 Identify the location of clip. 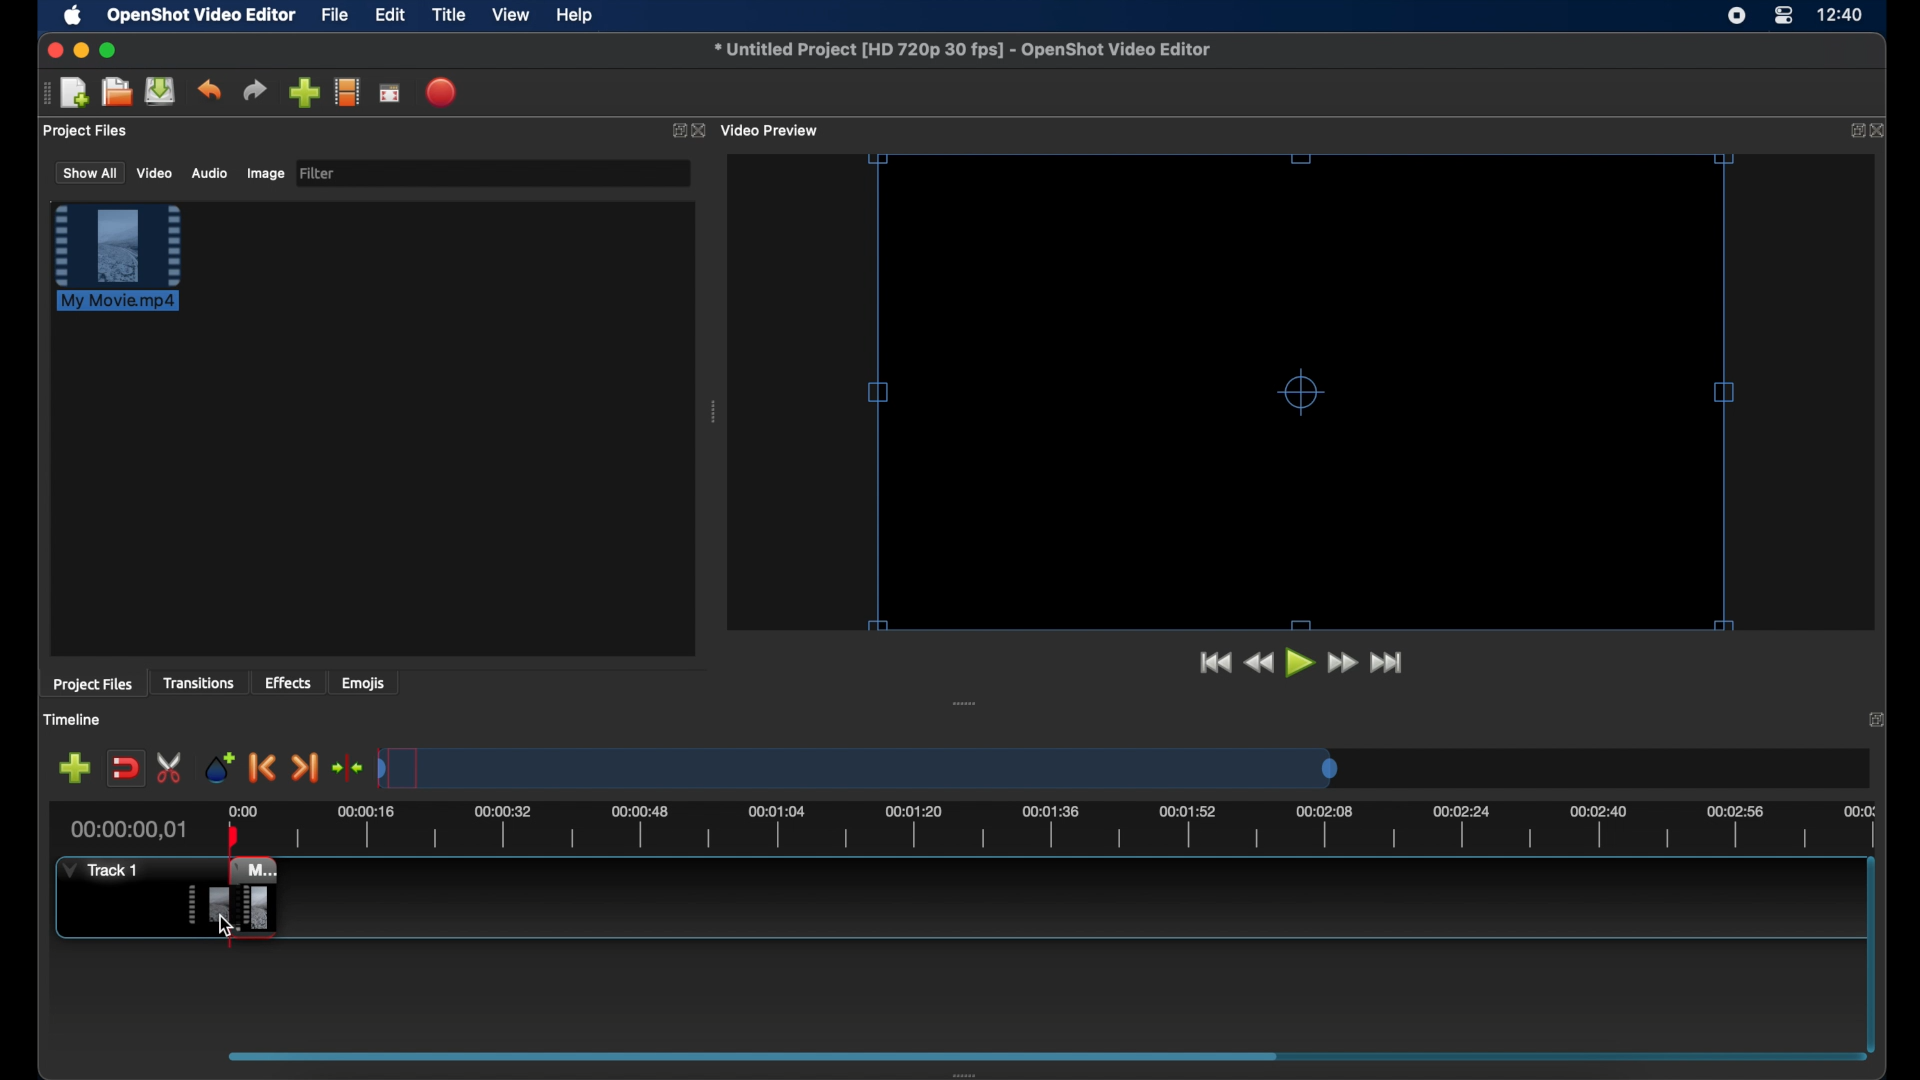
(237, 901).